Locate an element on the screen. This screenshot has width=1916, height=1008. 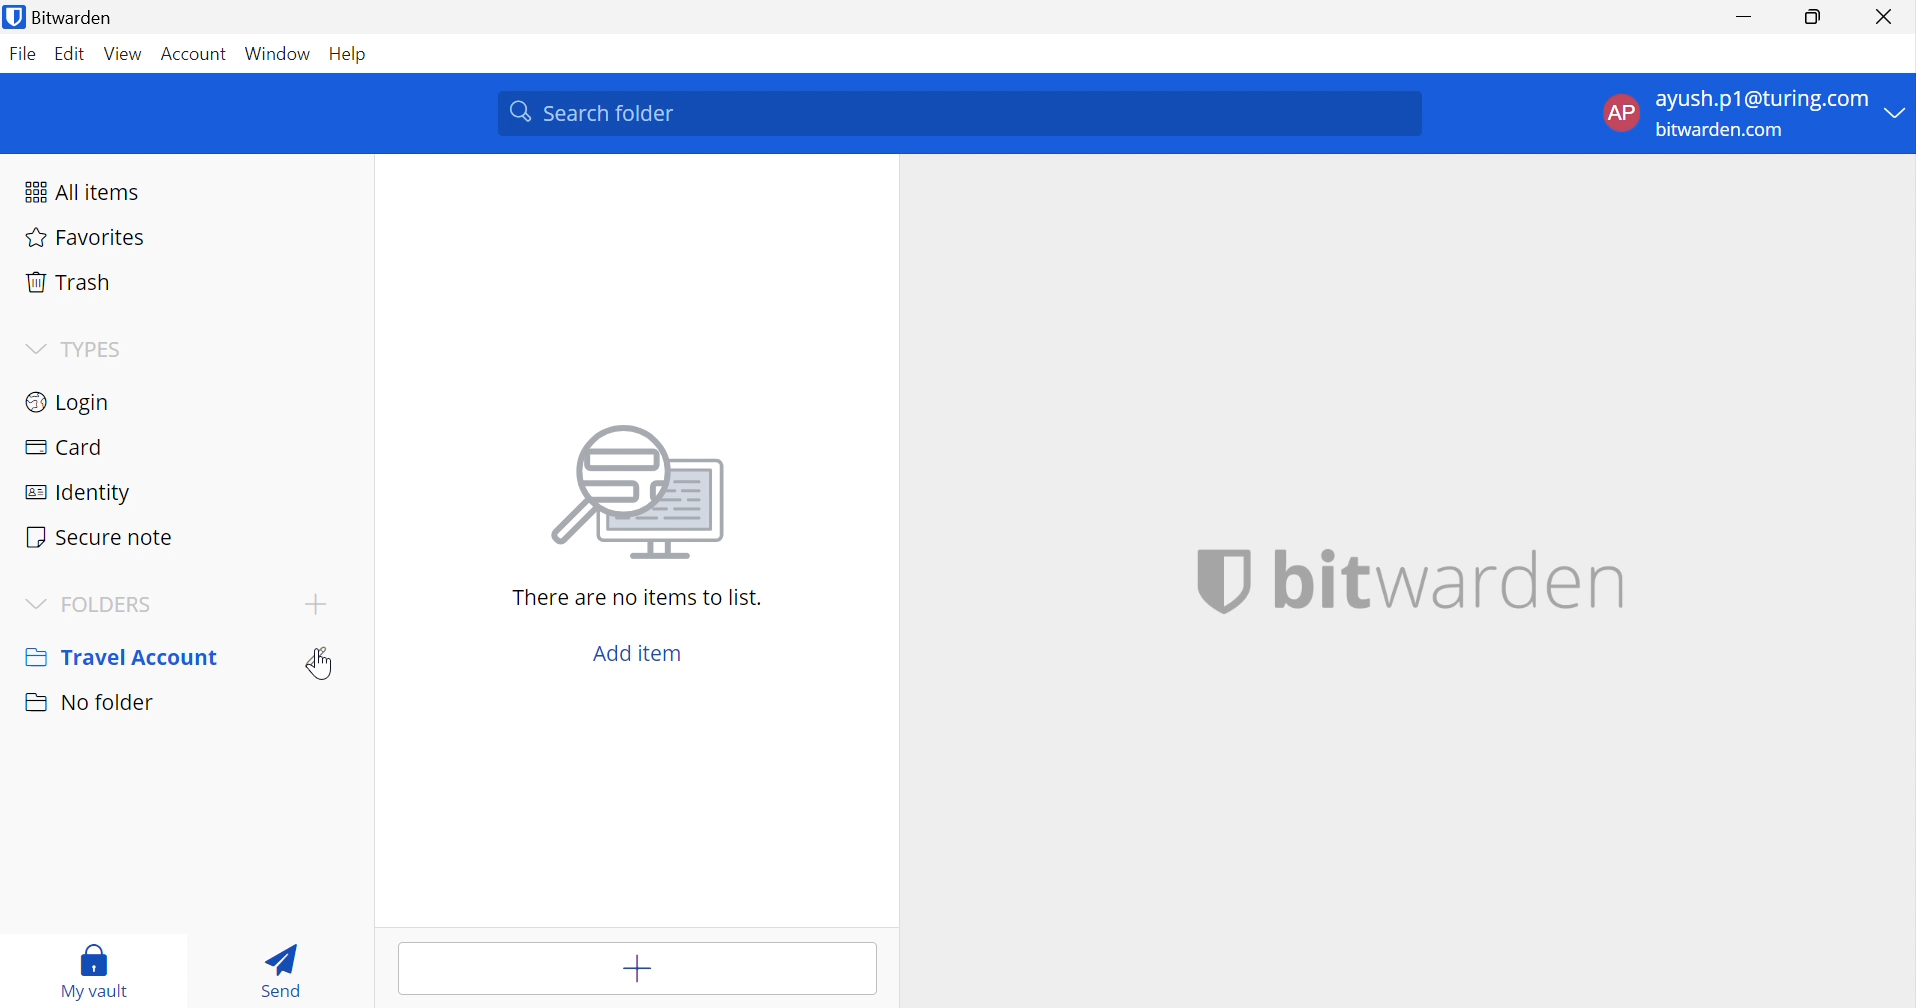
Minimize is located at coordinates (1741, 19).